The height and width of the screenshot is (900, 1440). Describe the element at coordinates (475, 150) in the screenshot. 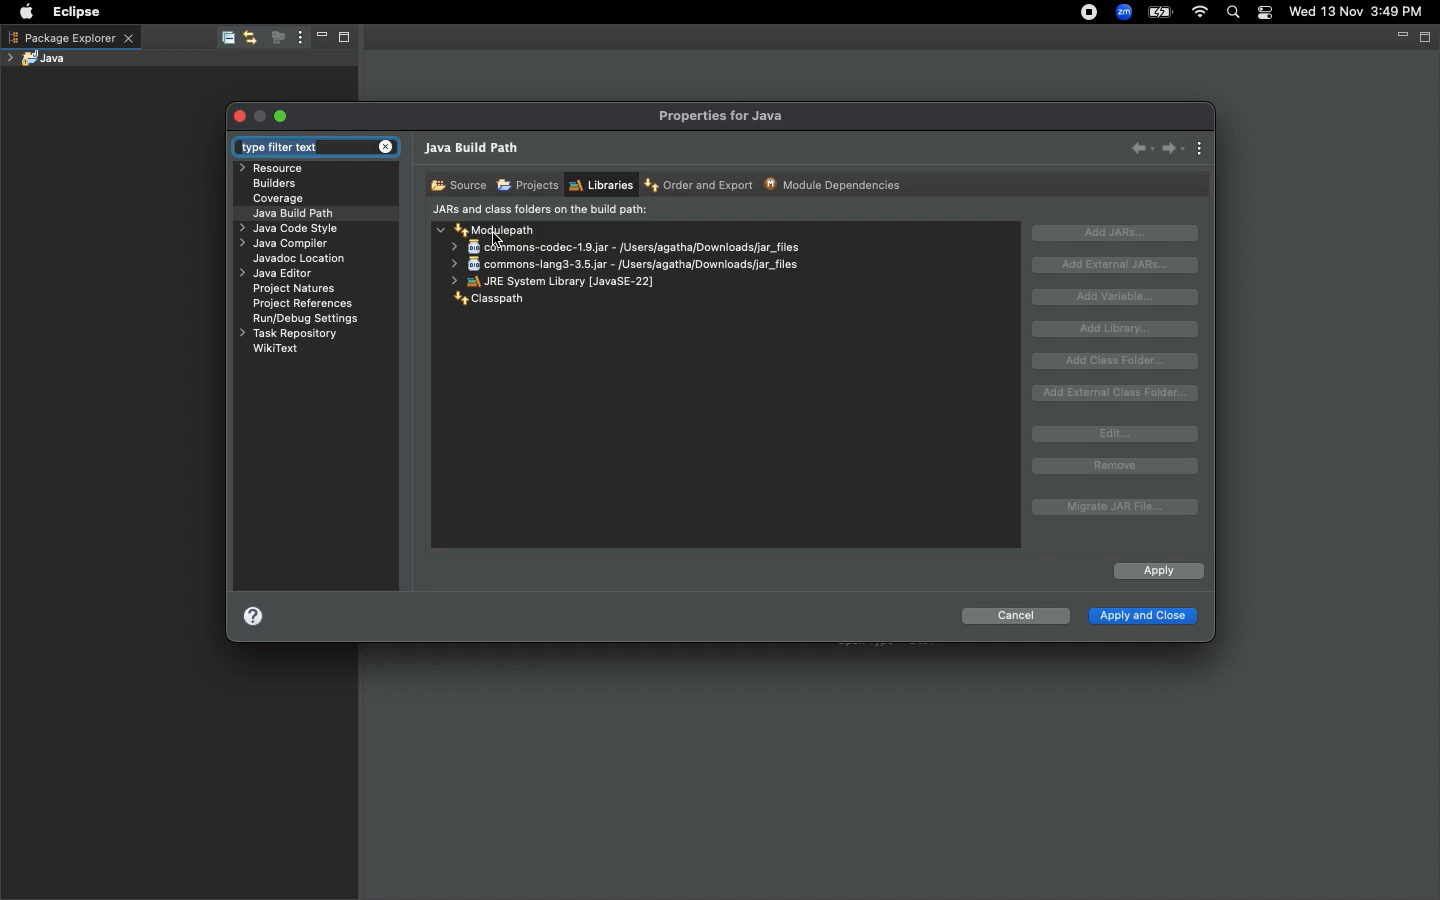

I see `Java build path` at that location.